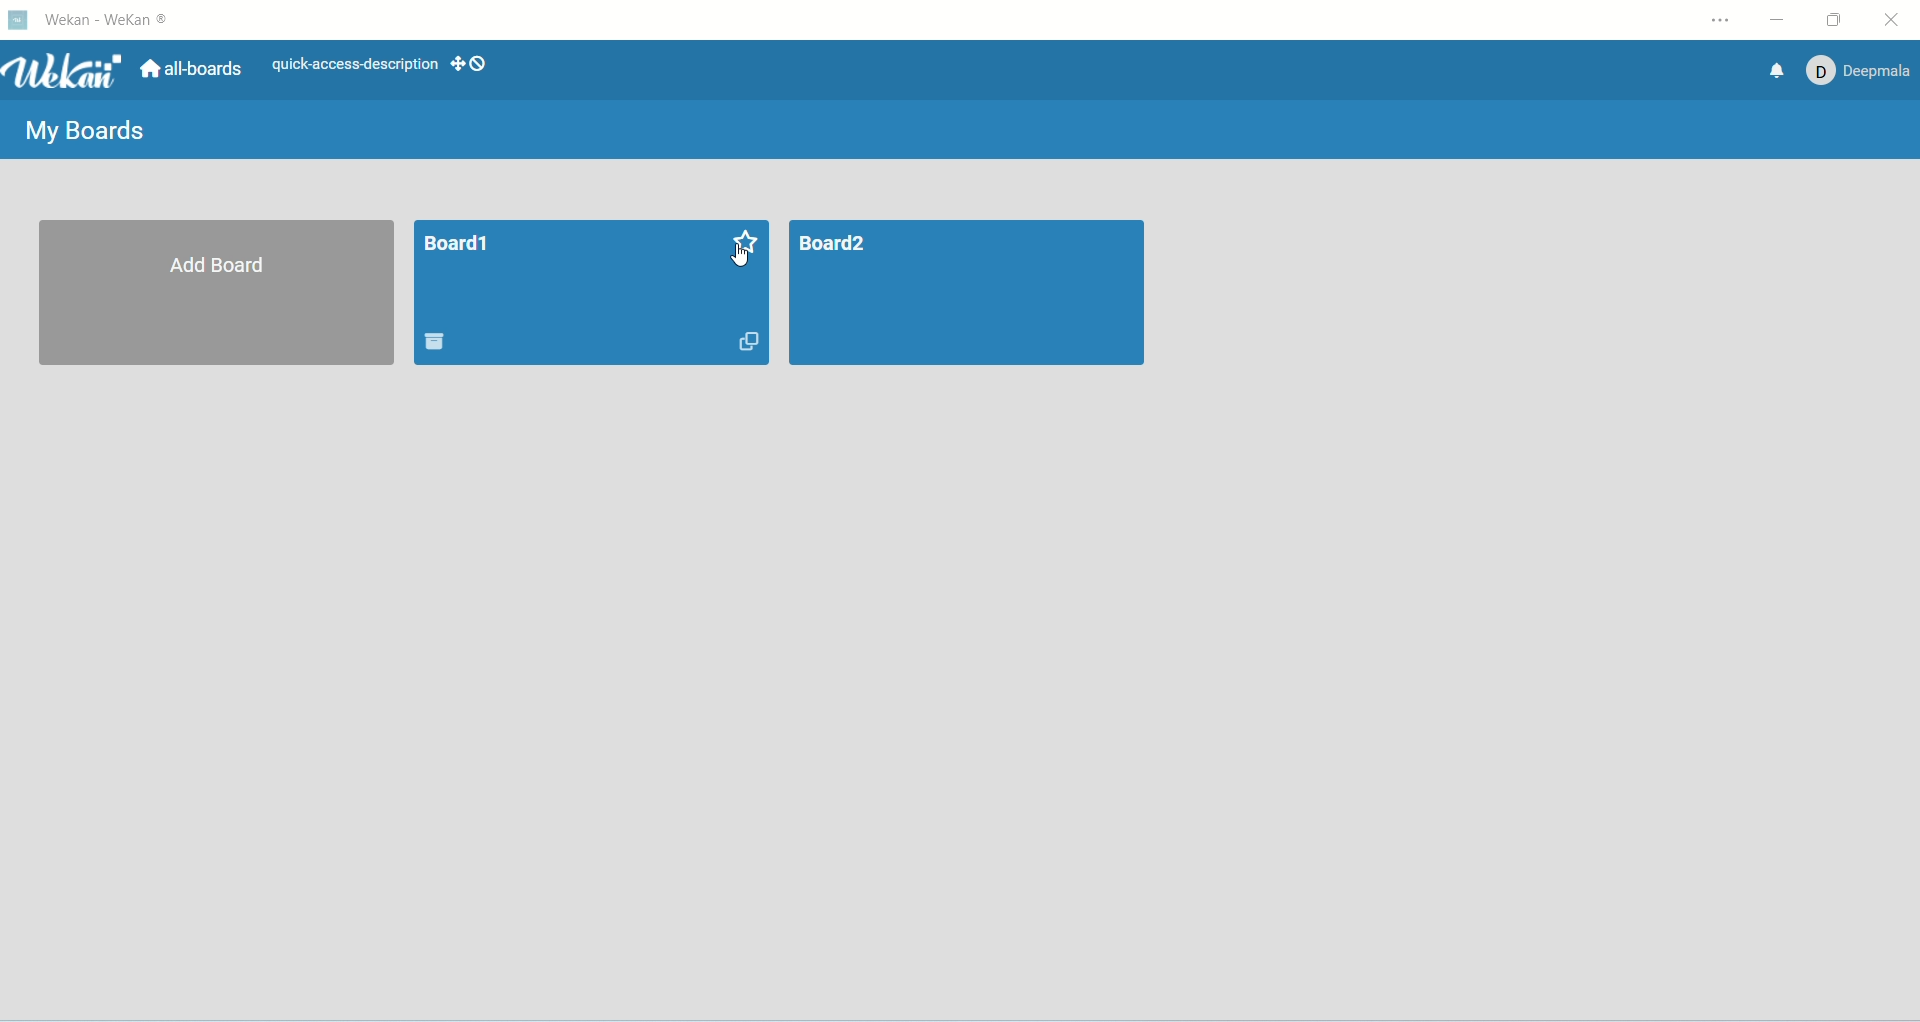 Image resolution: width=1920 pixels, height=1022 pixels. What do you see at coordinates (108, 21) in the screenshot?
I see `title` at bounding box center [108, 21].